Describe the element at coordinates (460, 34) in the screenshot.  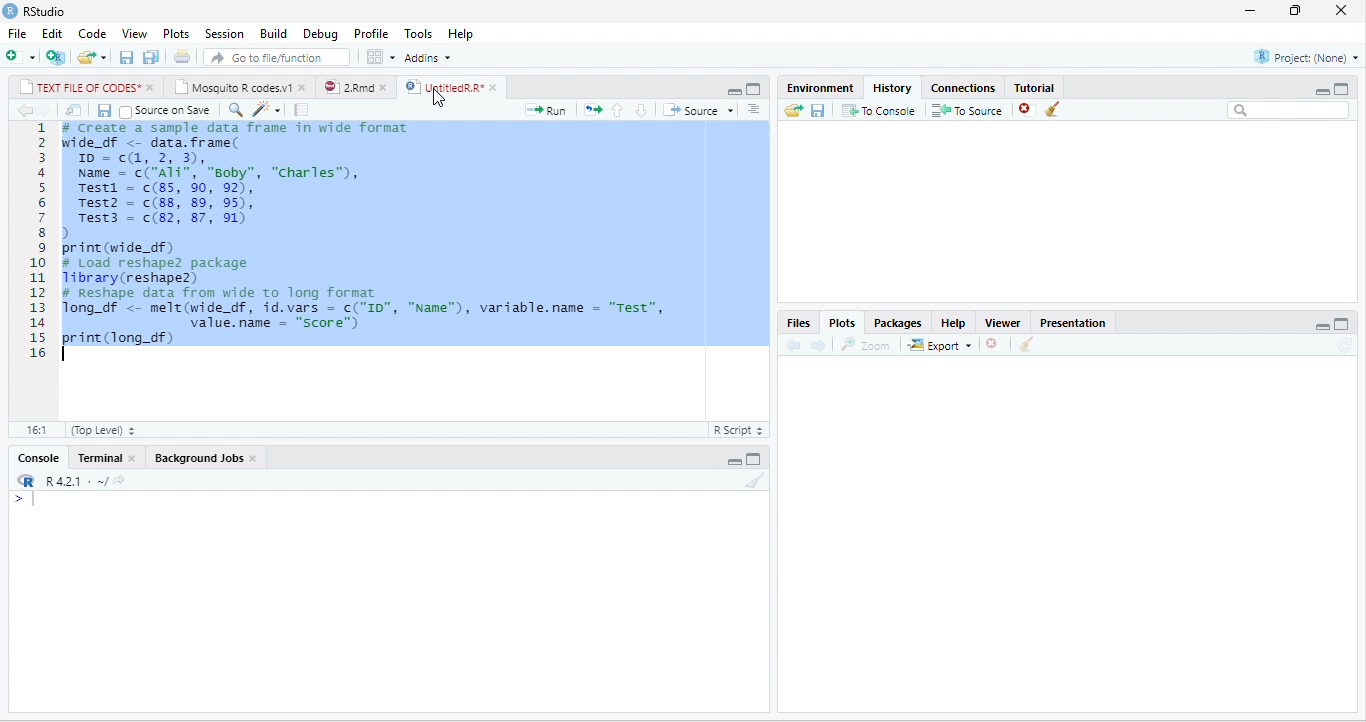
I see `Help` at that location.